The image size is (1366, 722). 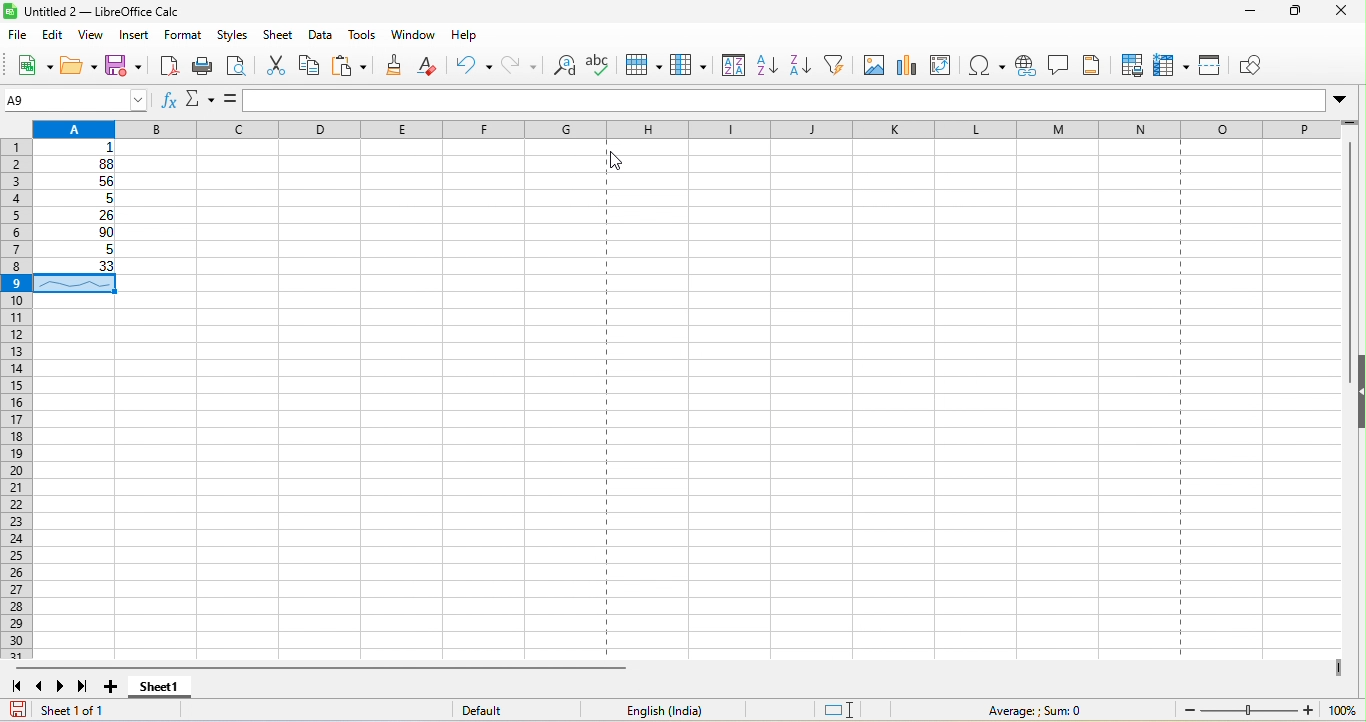 I want to click on hide, so click(x=1357, y=393).